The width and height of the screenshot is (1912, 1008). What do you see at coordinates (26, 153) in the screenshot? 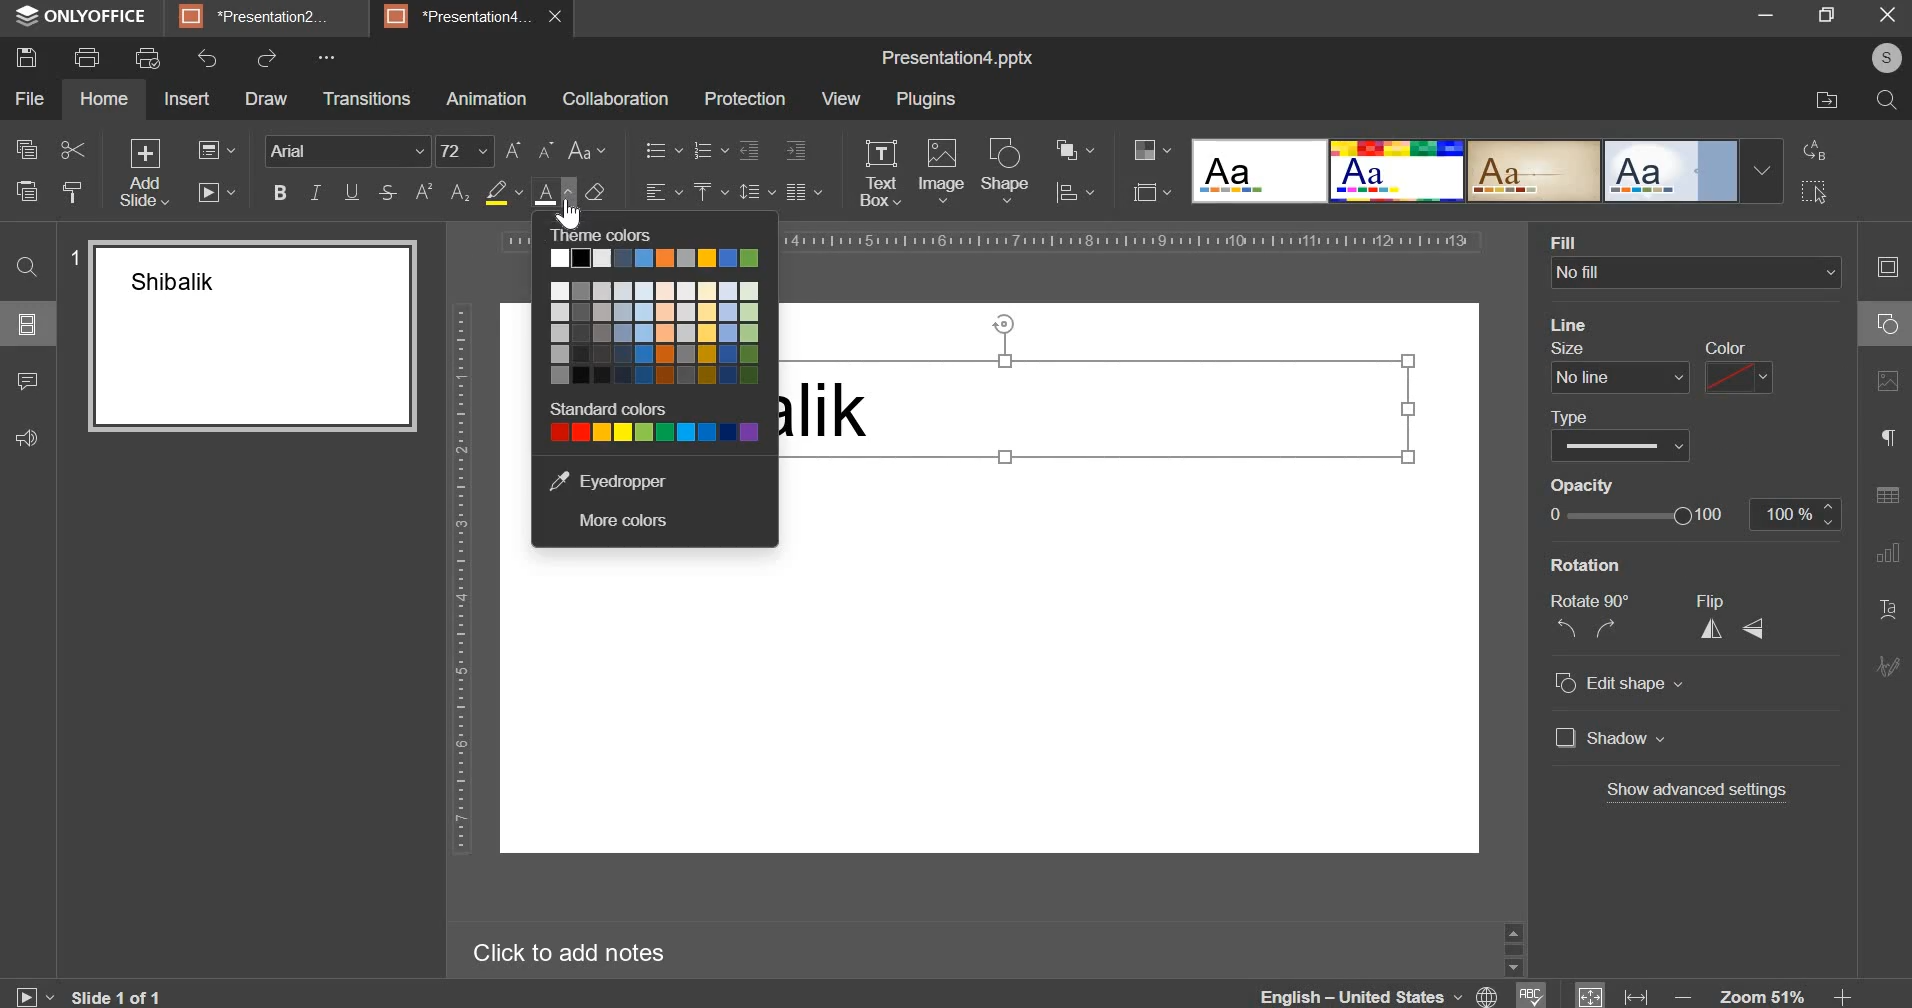
I see `copy` at bounding box center [26, 153].